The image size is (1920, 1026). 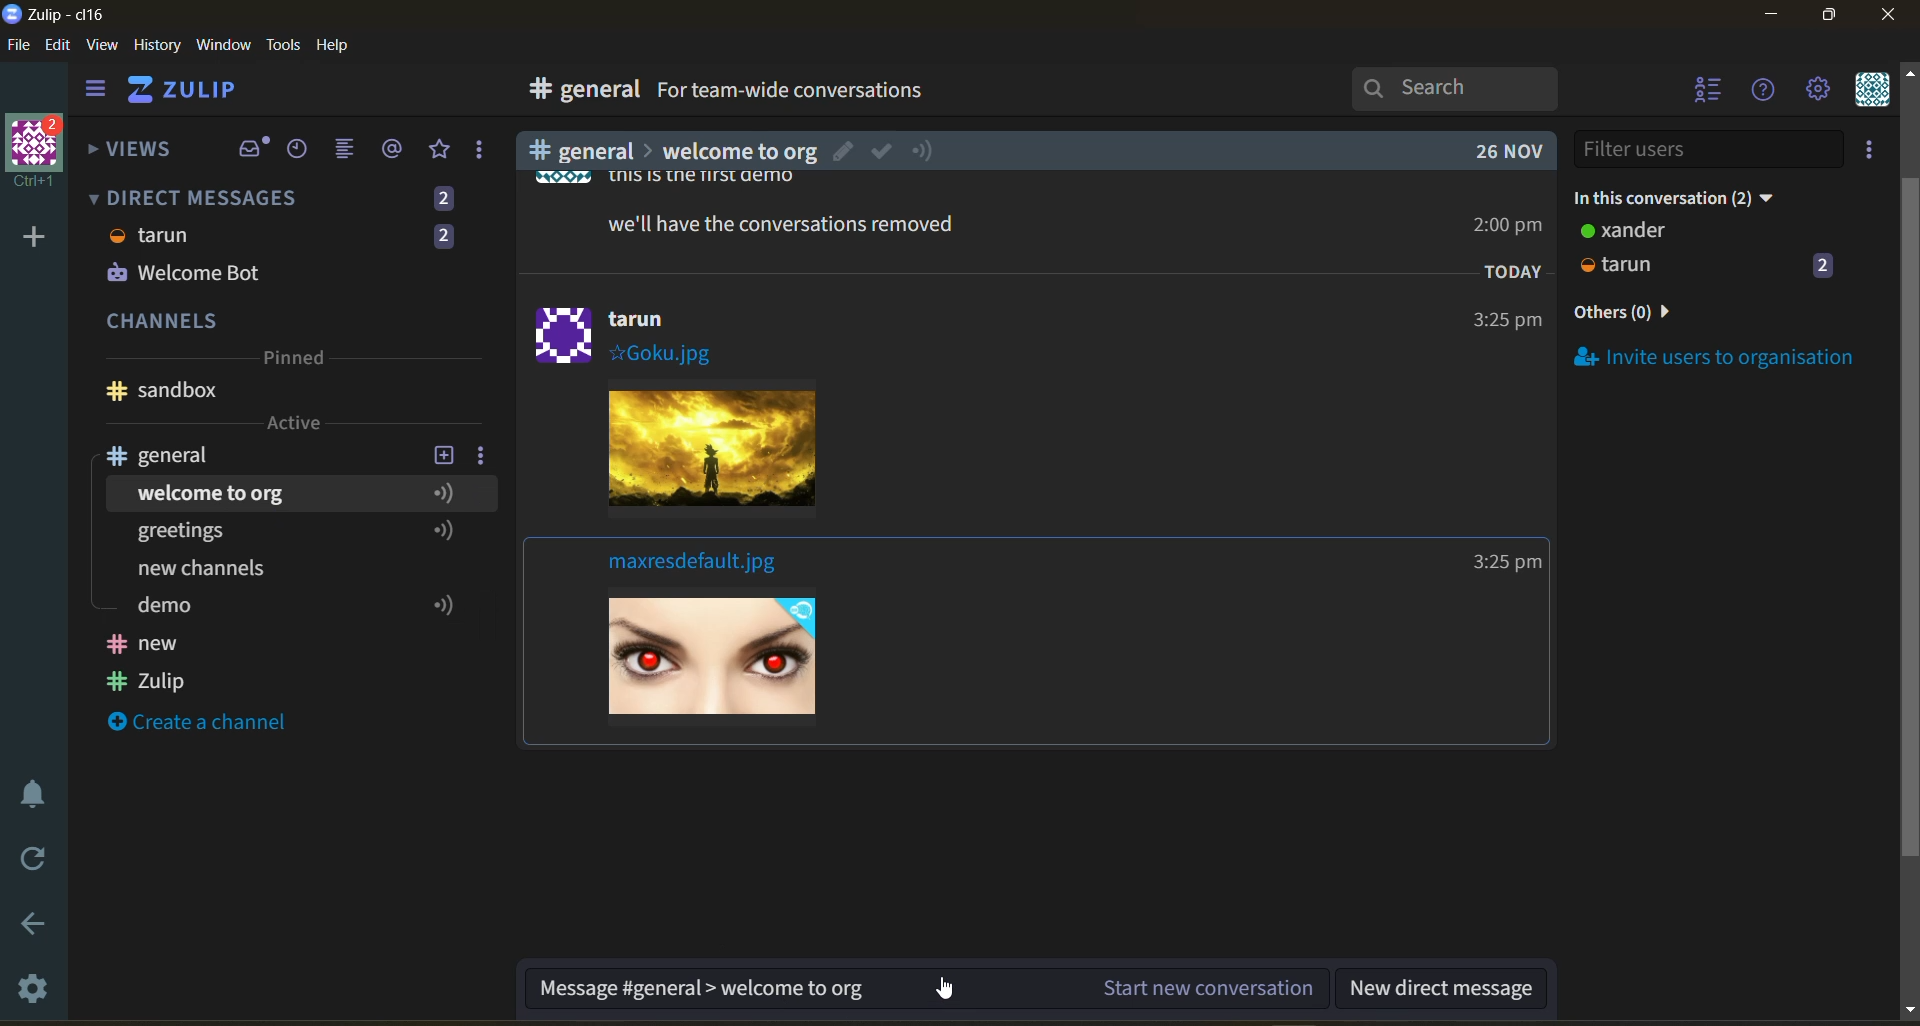 I want to click on add new topic, so click(x=442, y=452).